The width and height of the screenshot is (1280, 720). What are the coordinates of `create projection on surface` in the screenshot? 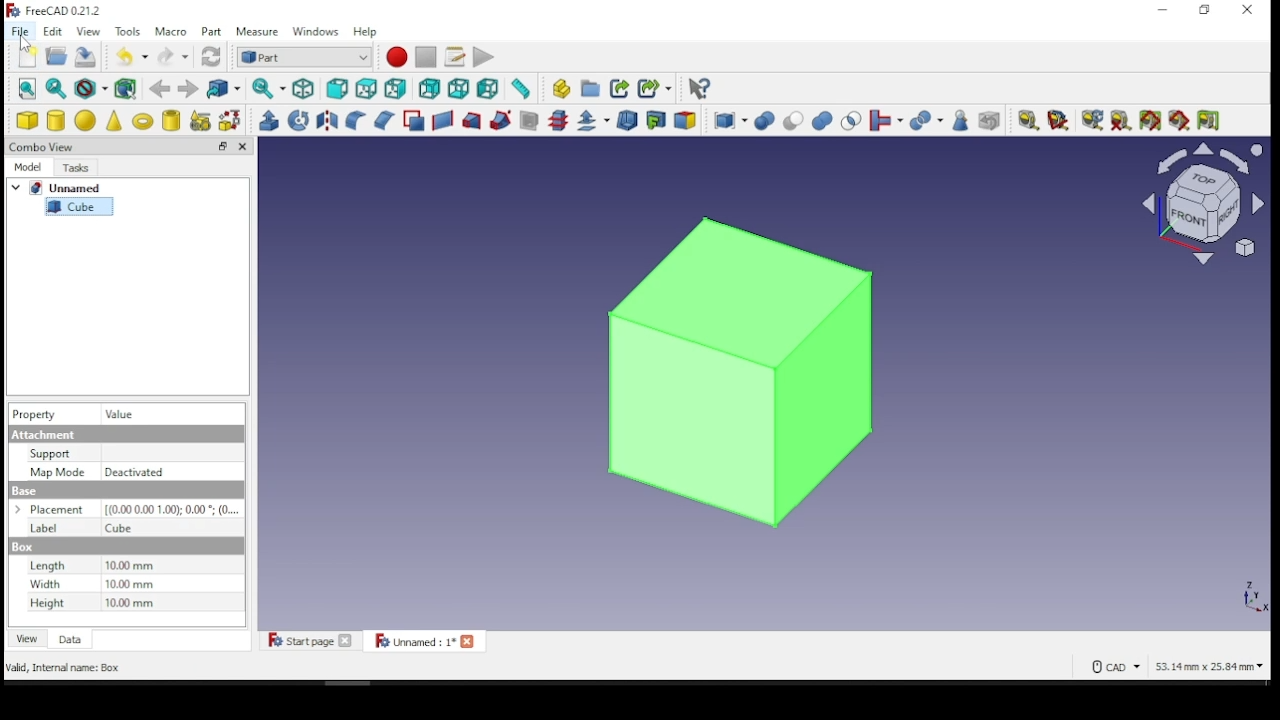 It's located at (658, 119).